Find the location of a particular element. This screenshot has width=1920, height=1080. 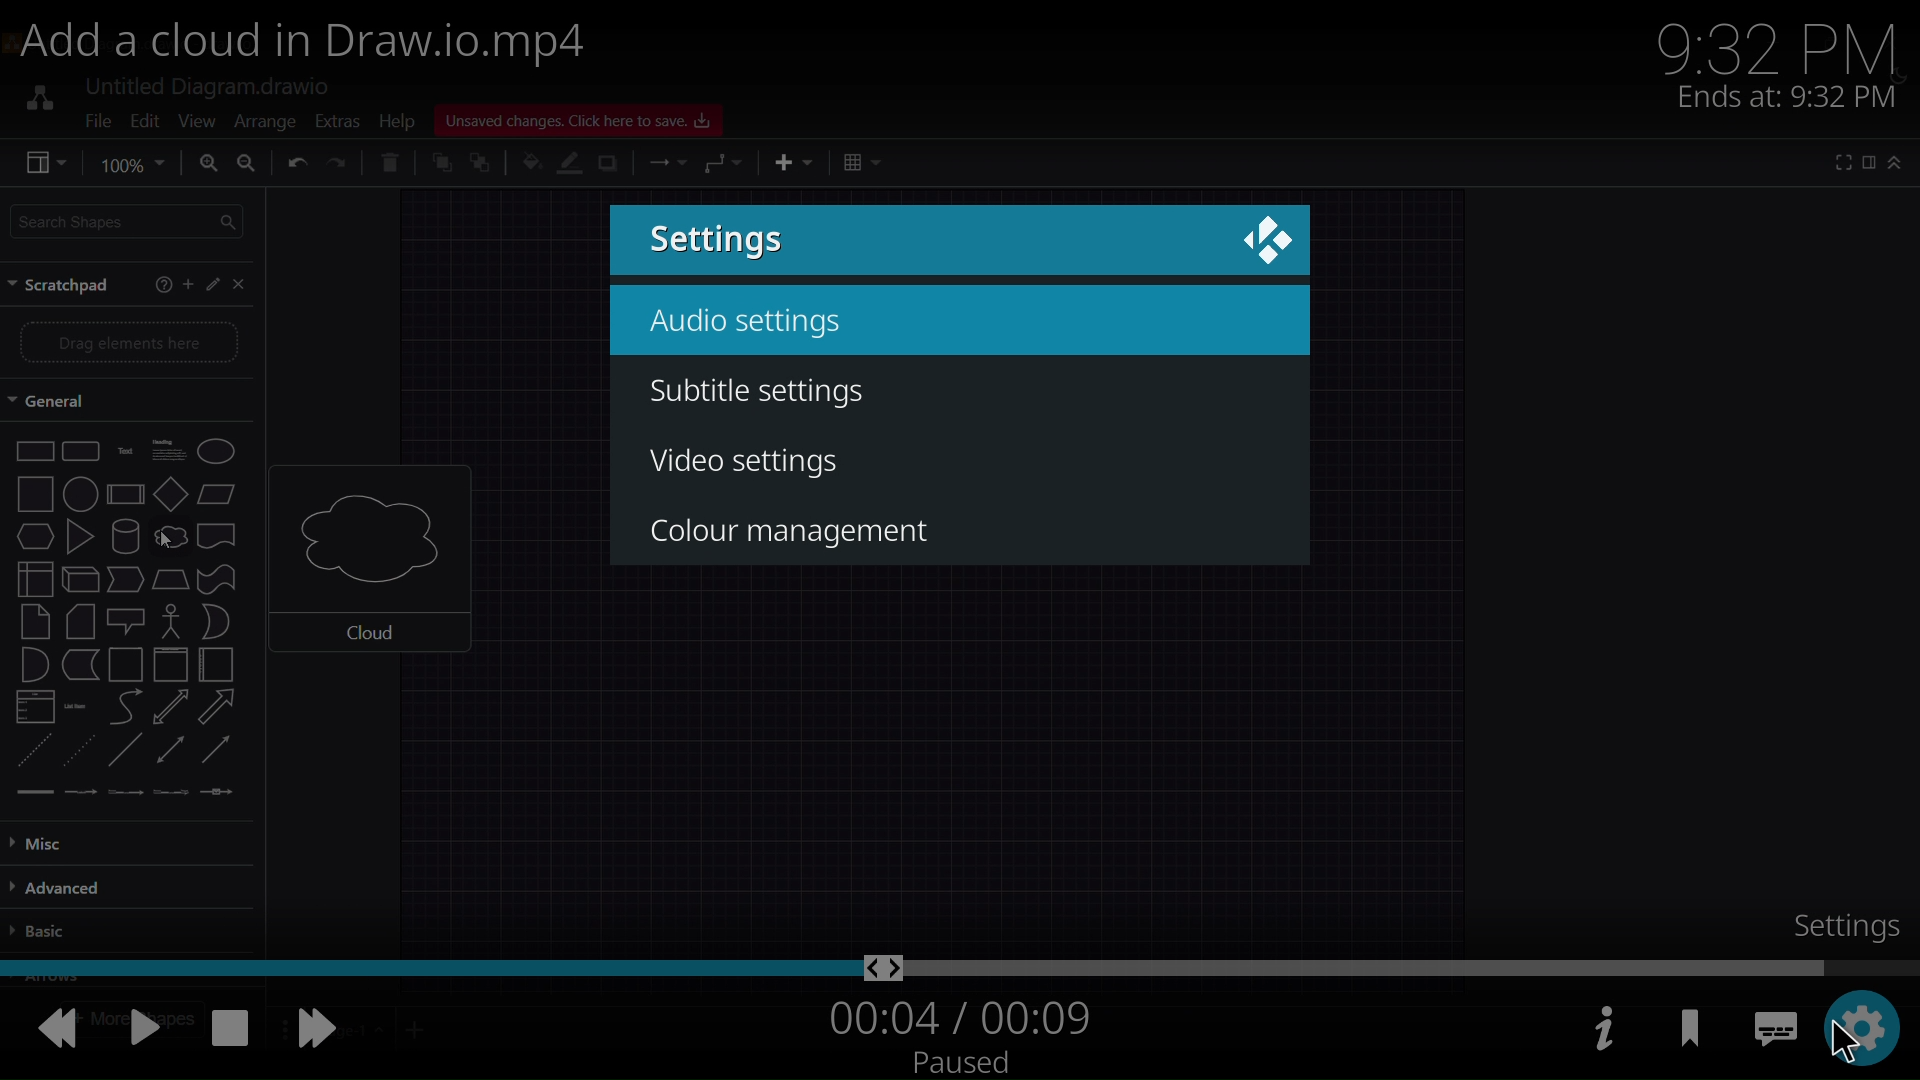

audio setting is located at coordinates (755, 325).